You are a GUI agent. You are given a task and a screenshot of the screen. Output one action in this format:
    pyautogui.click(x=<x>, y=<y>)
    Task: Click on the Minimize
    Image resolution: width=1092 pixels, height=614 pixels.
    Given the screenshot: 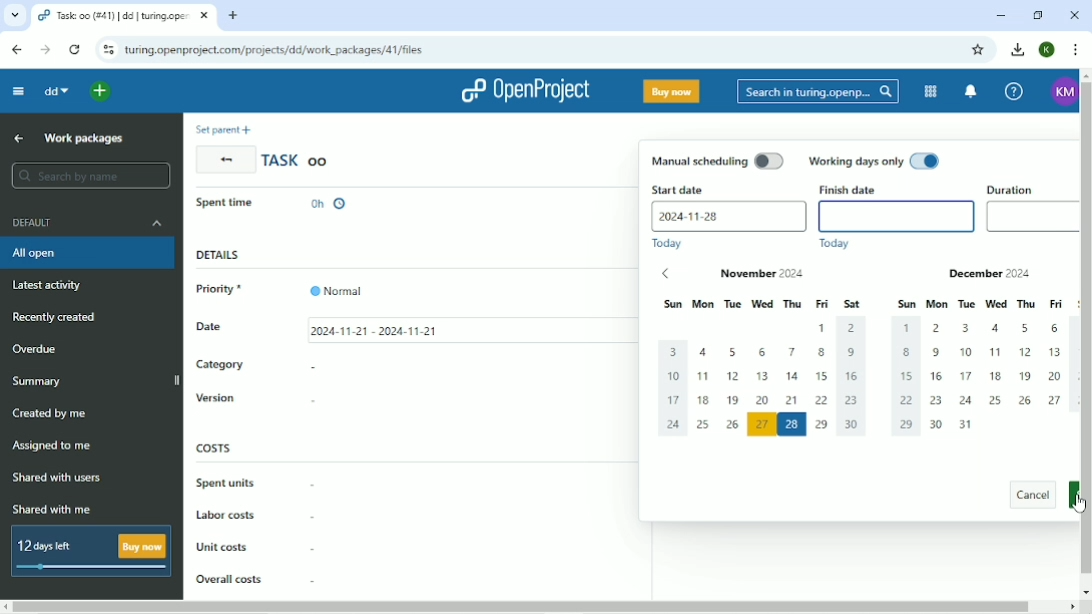 What is the action you would take?
    pyautogui.click(x=1003, y=15)
    